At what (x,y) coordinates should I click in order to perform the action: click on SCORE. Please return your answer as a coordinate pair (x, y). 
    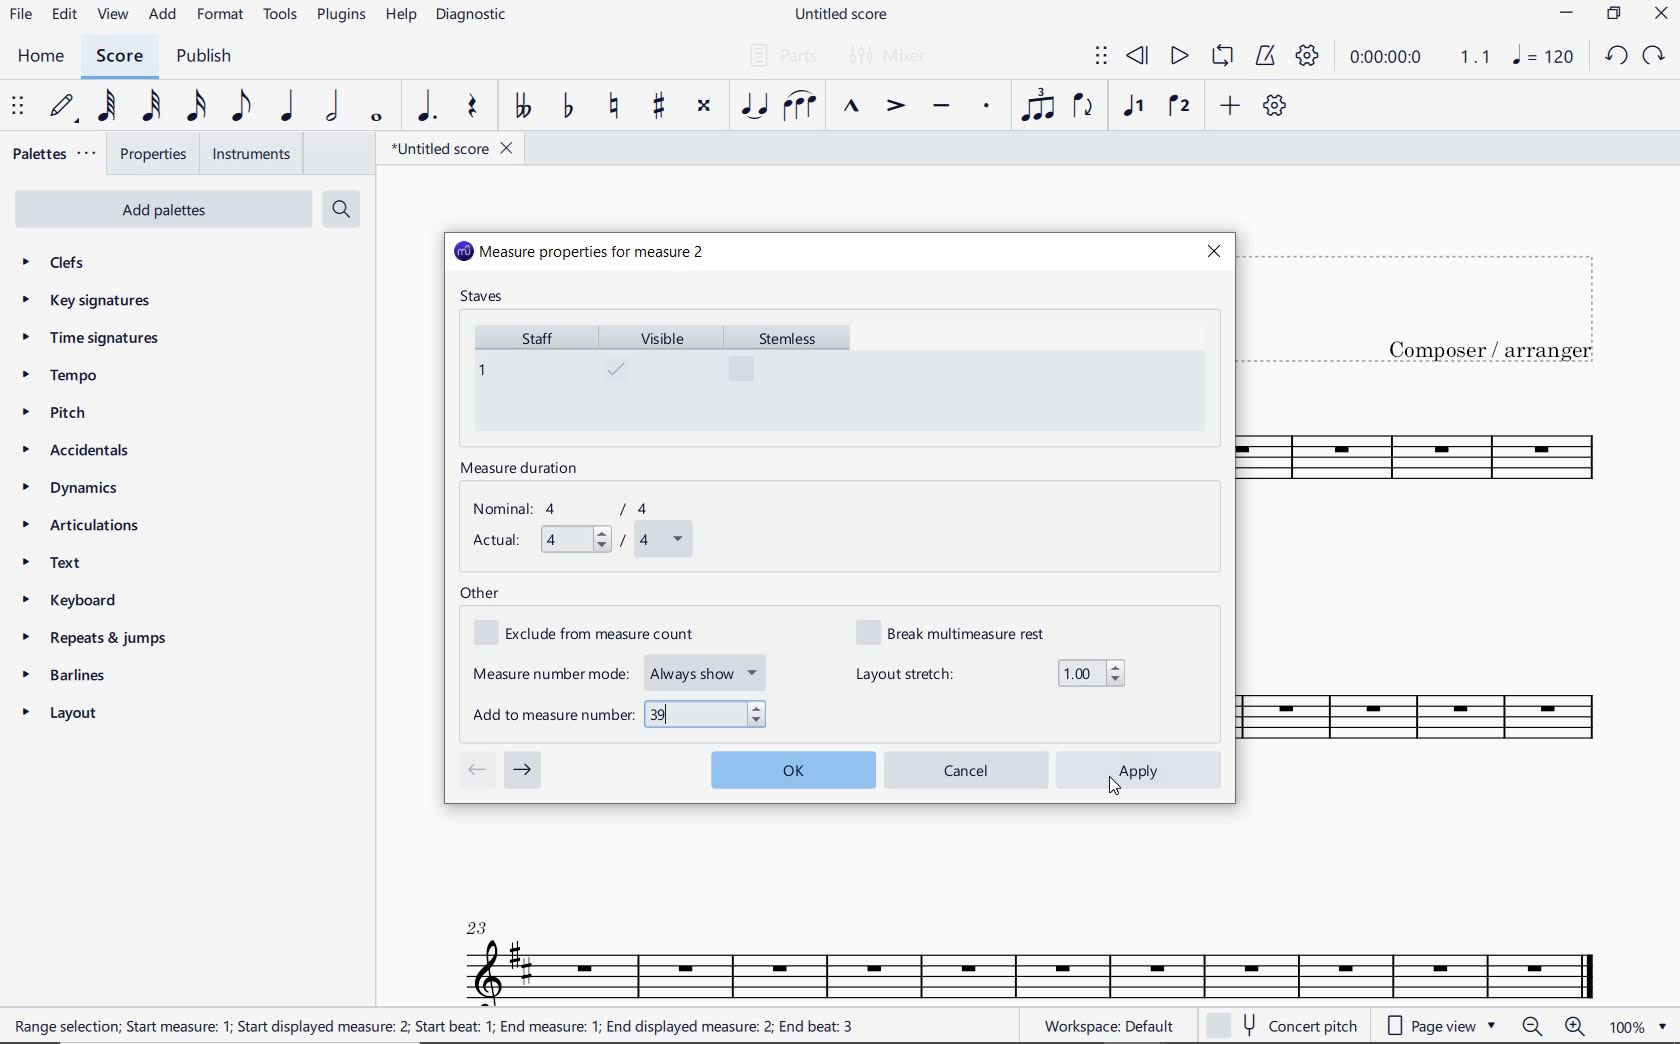
    Looking at the image, I should click on (119, 57).